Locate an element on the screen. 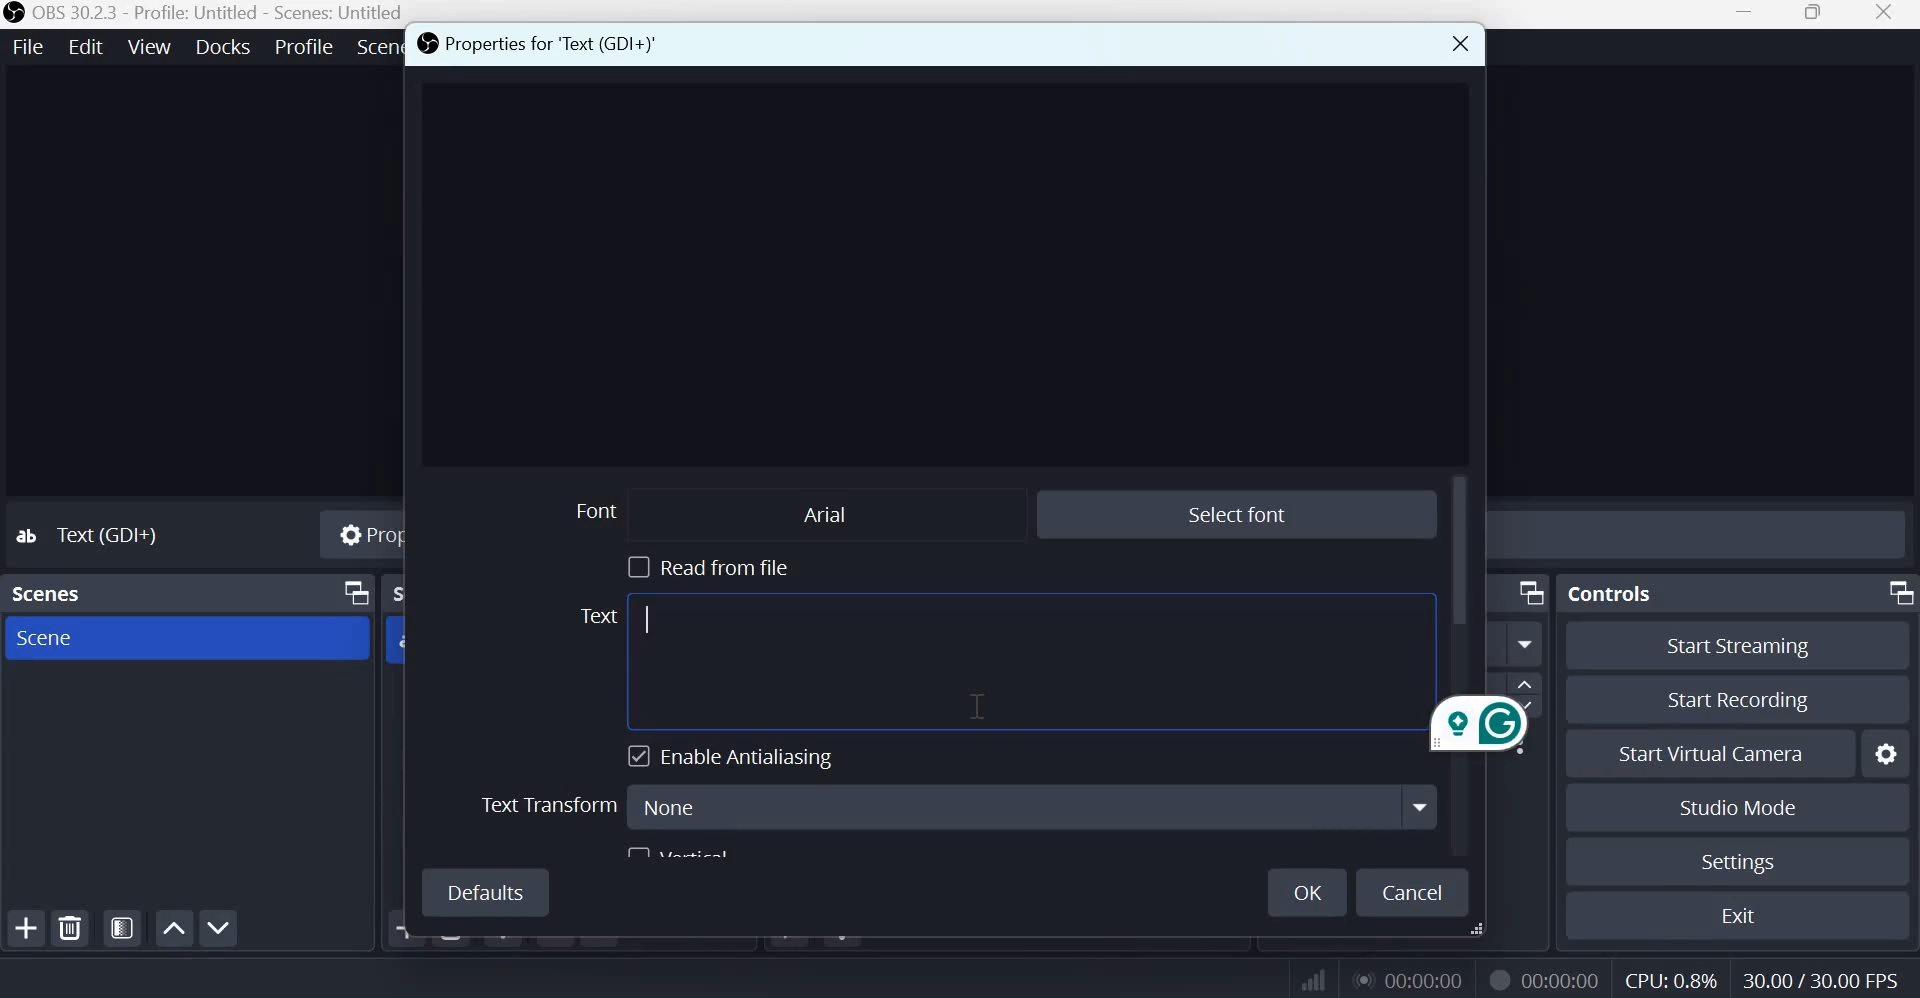  Exit is located at coordinates (1743, 916).